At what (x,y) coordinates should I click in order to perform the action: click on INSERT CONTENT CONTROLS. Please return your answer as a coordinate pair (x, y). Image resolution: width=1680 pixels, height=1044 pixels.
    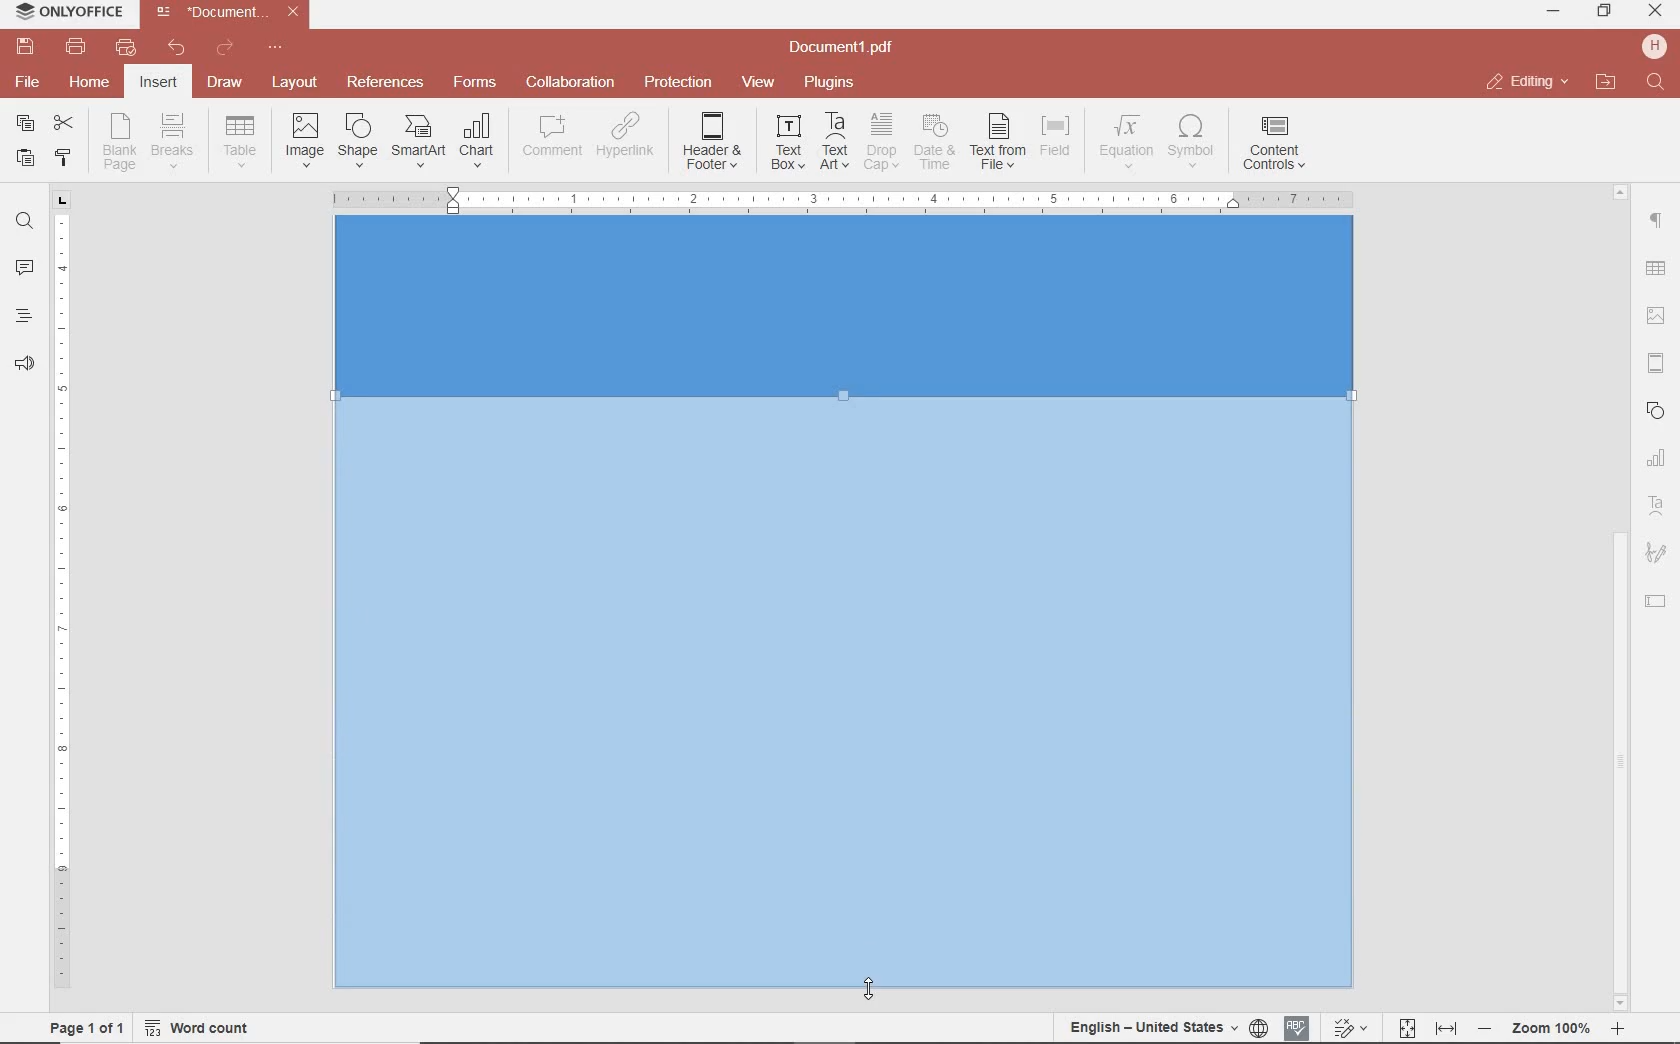
    Looking at the image, I should click on (1274, 144).